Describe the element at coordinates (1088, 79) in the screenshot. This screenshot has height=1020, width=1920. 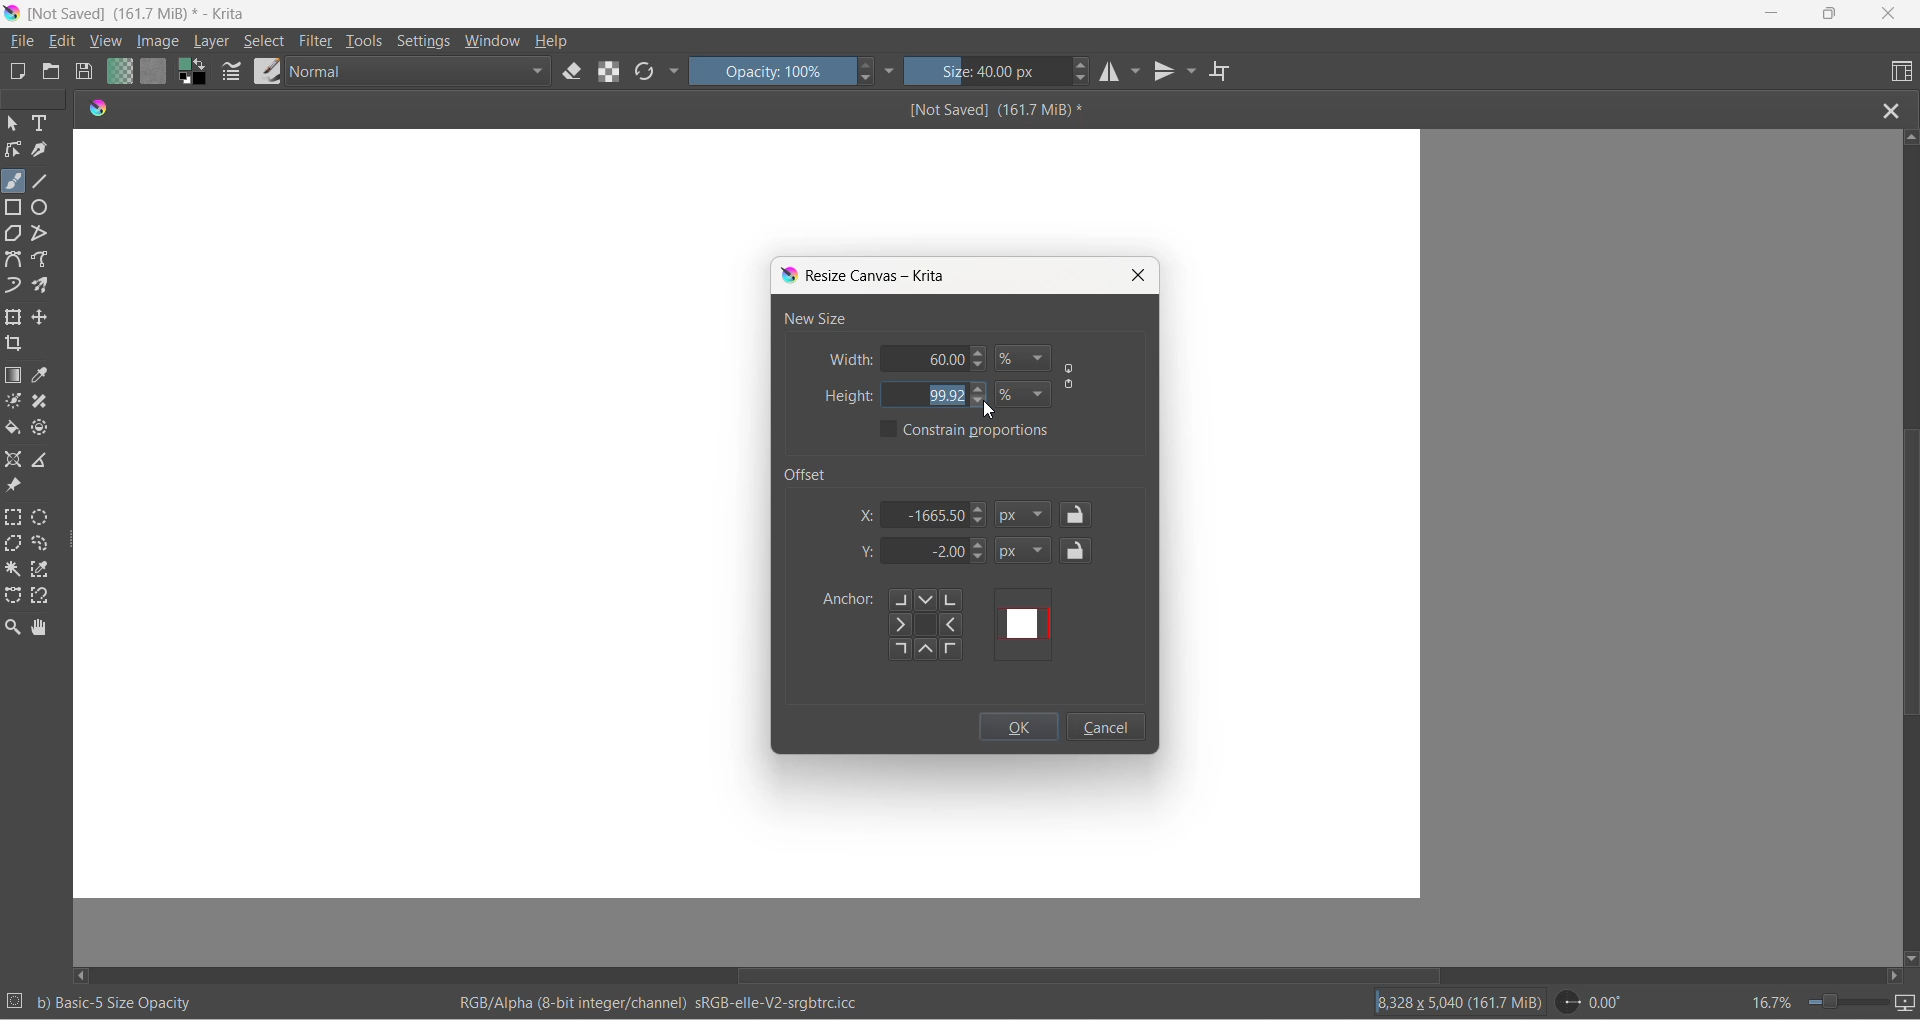
I see `decrement size` at that location.